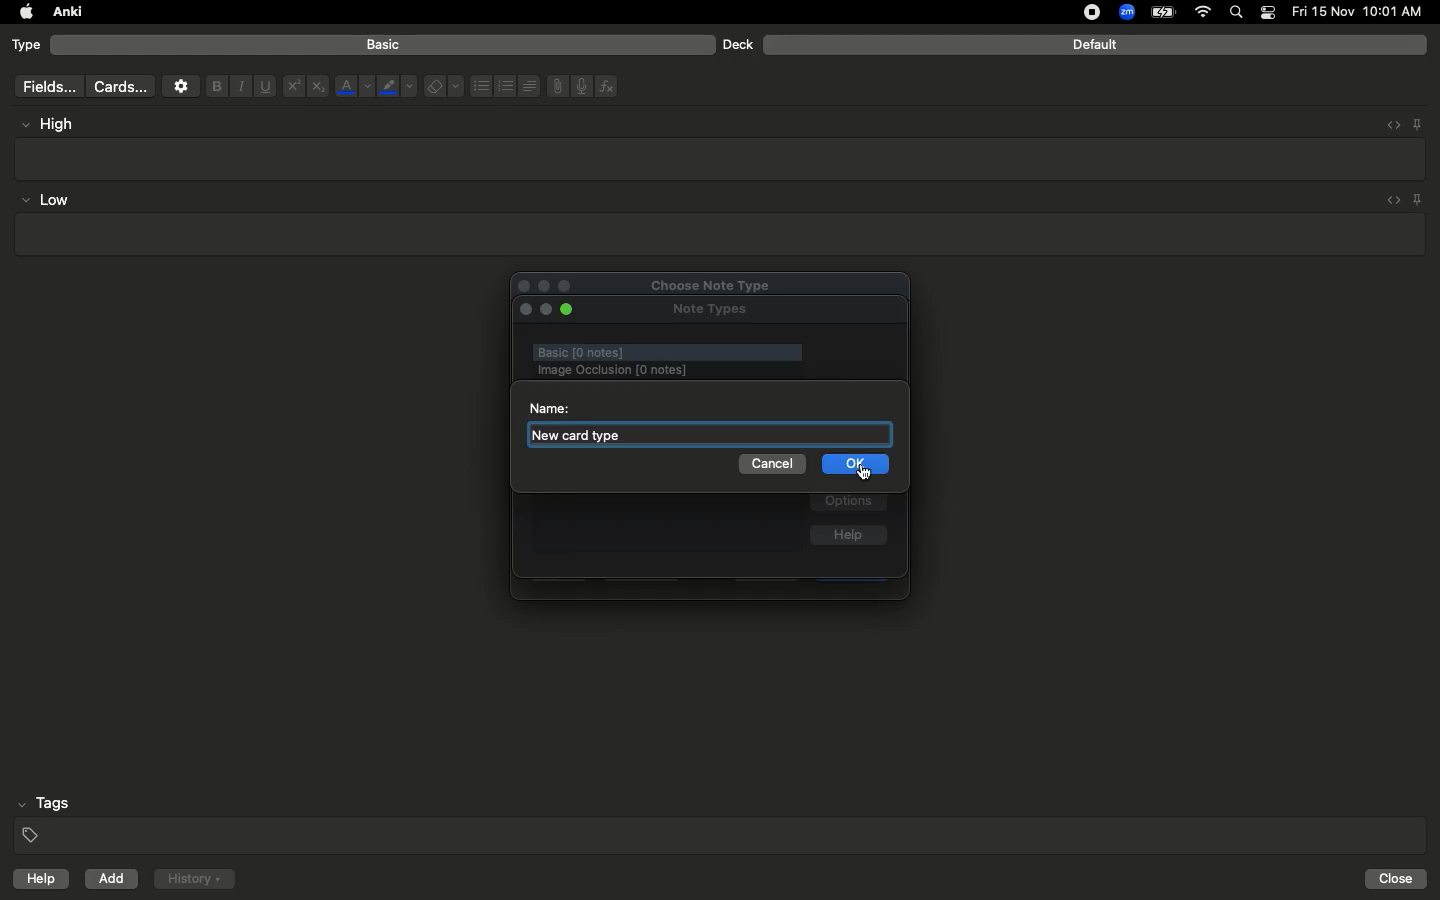 The image size is (1440, 900). Describe the element at coordinates (524, 310) in the screenshot. I see `close` at that location.